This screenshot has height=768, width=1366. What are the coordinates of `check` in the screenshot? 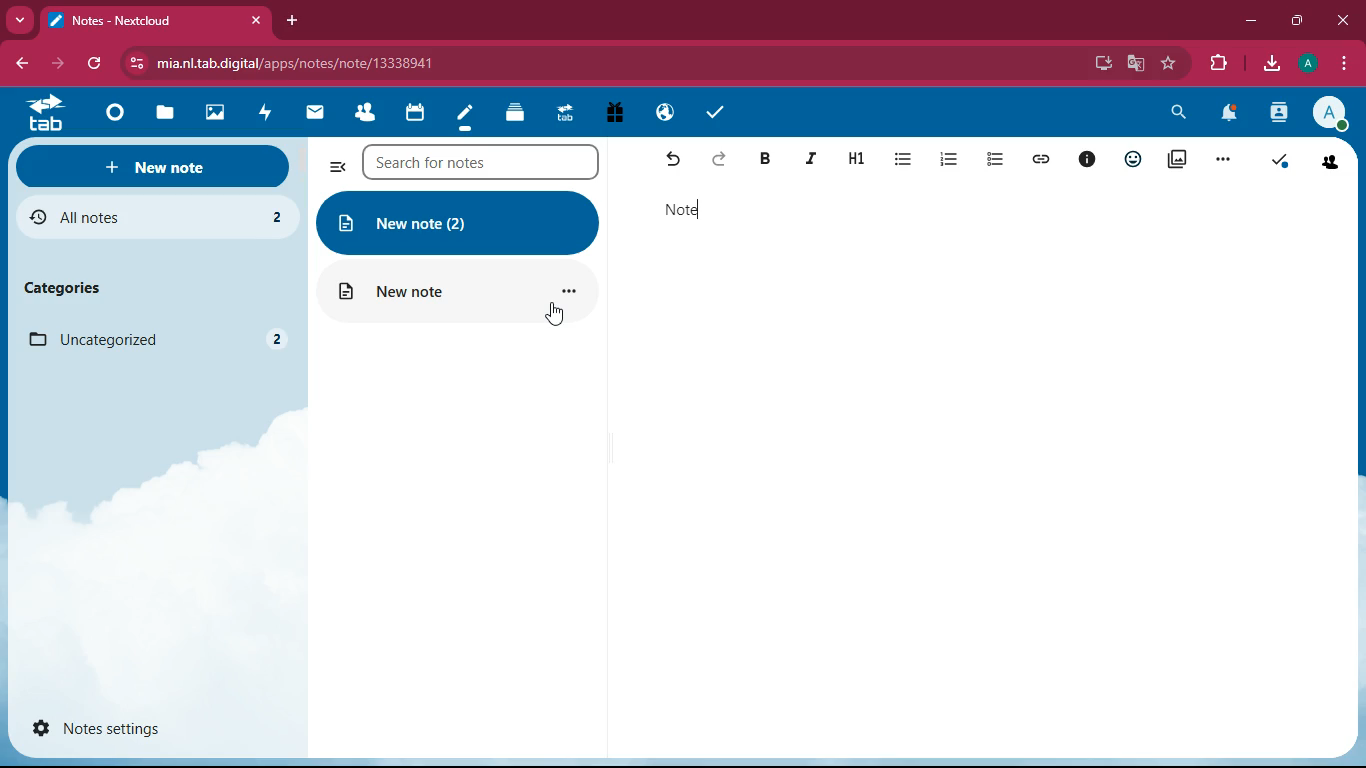 It's located at (713, 111).